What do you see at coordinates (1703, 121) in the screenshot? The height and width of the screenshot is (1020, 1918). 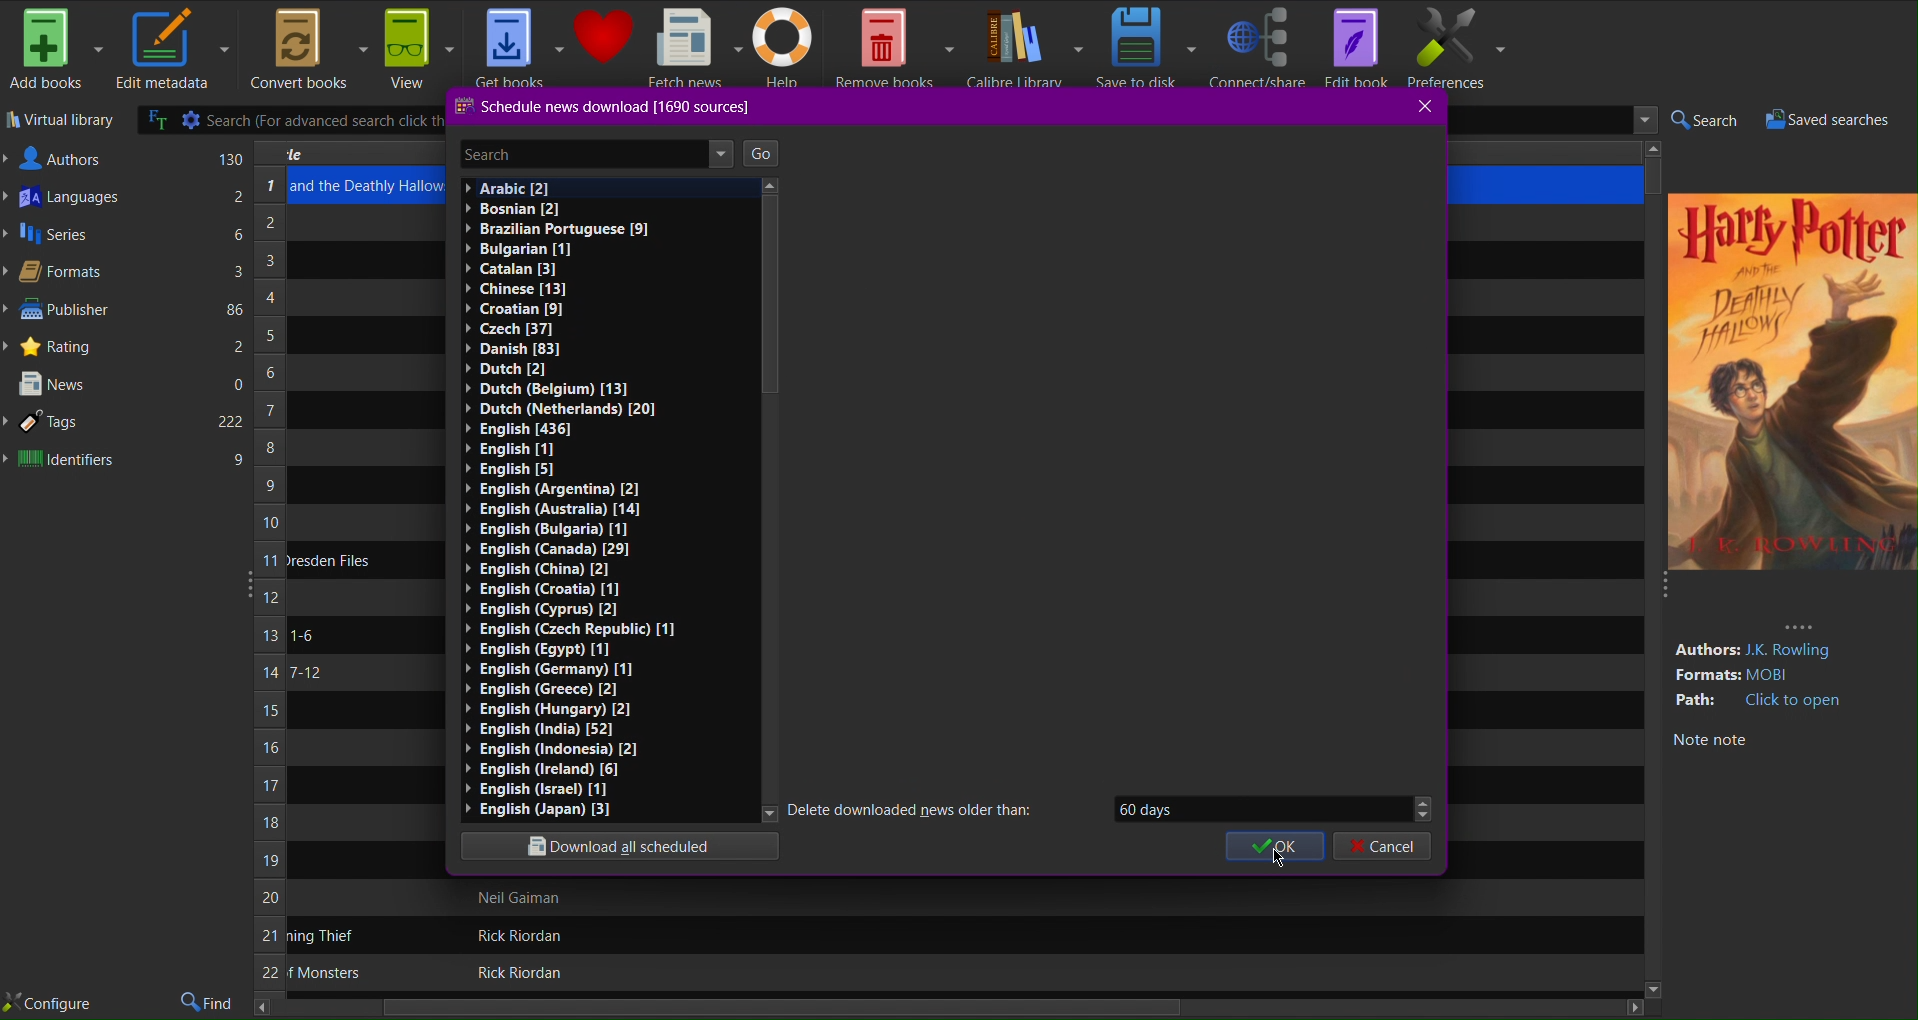 I see `Search` at bounding box center [1703, 121].